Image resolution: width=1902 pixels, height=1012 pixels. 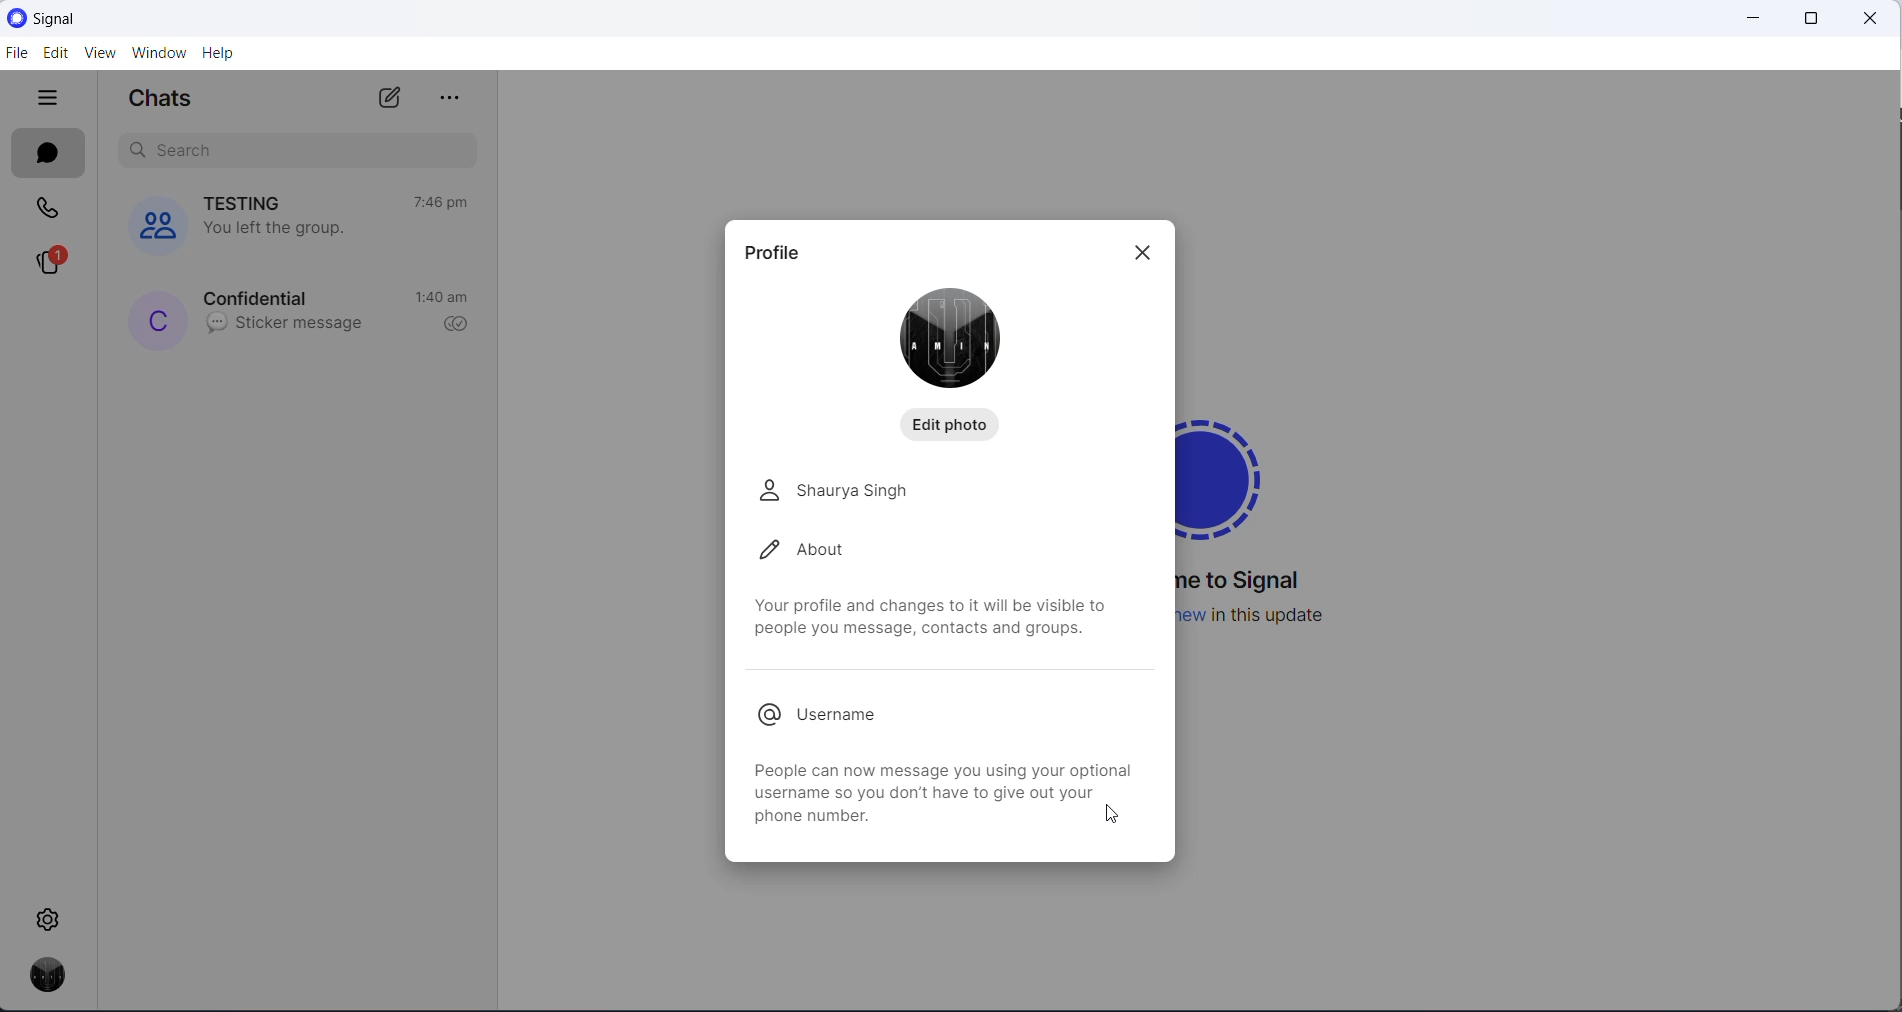 I want to click on minimize, so click(x=1745, y=18).